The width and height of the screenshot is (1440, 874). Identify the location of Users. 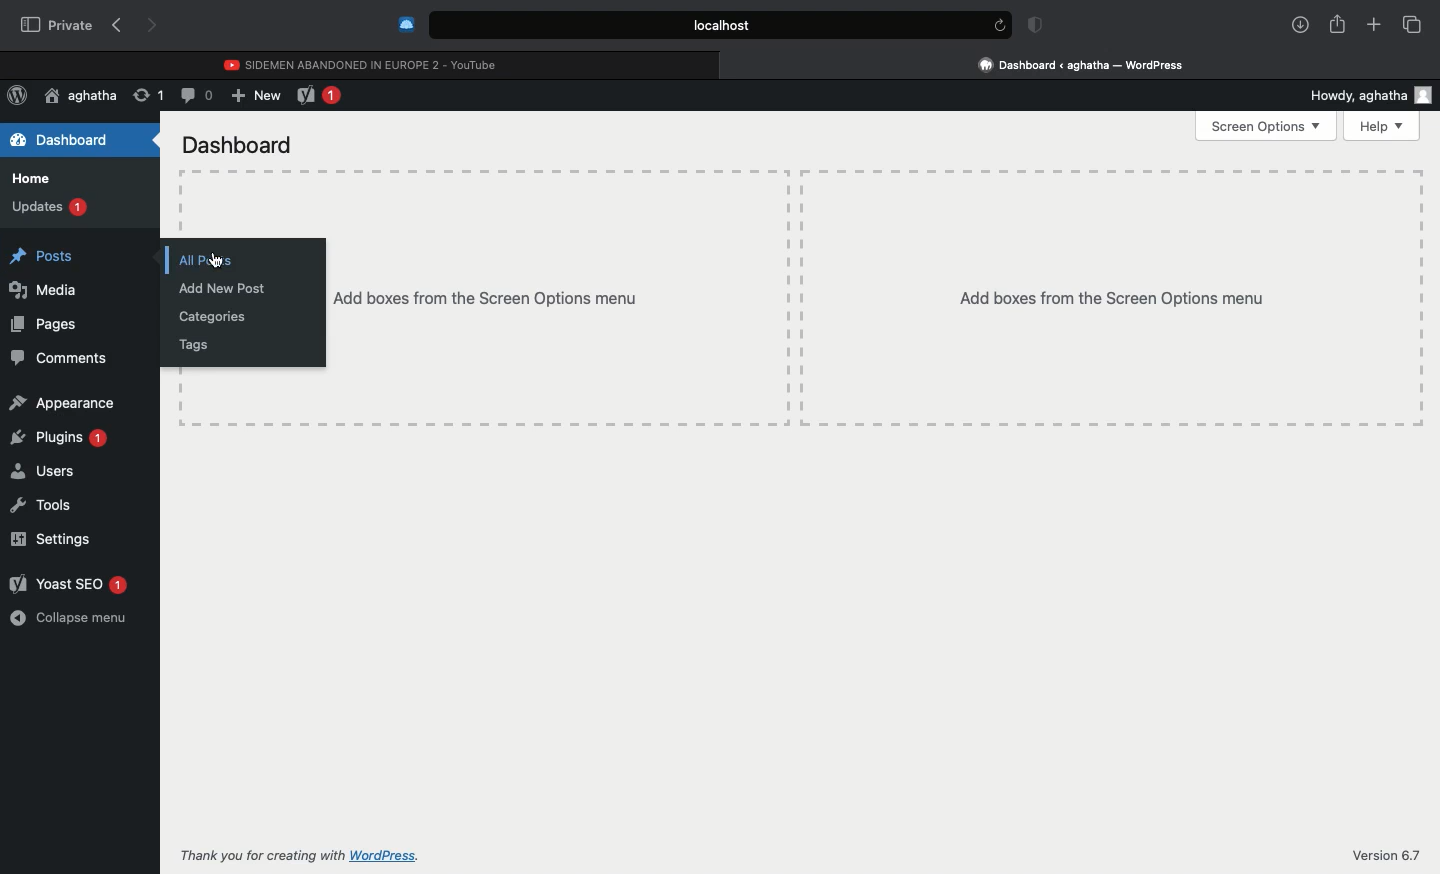
(41, 471).